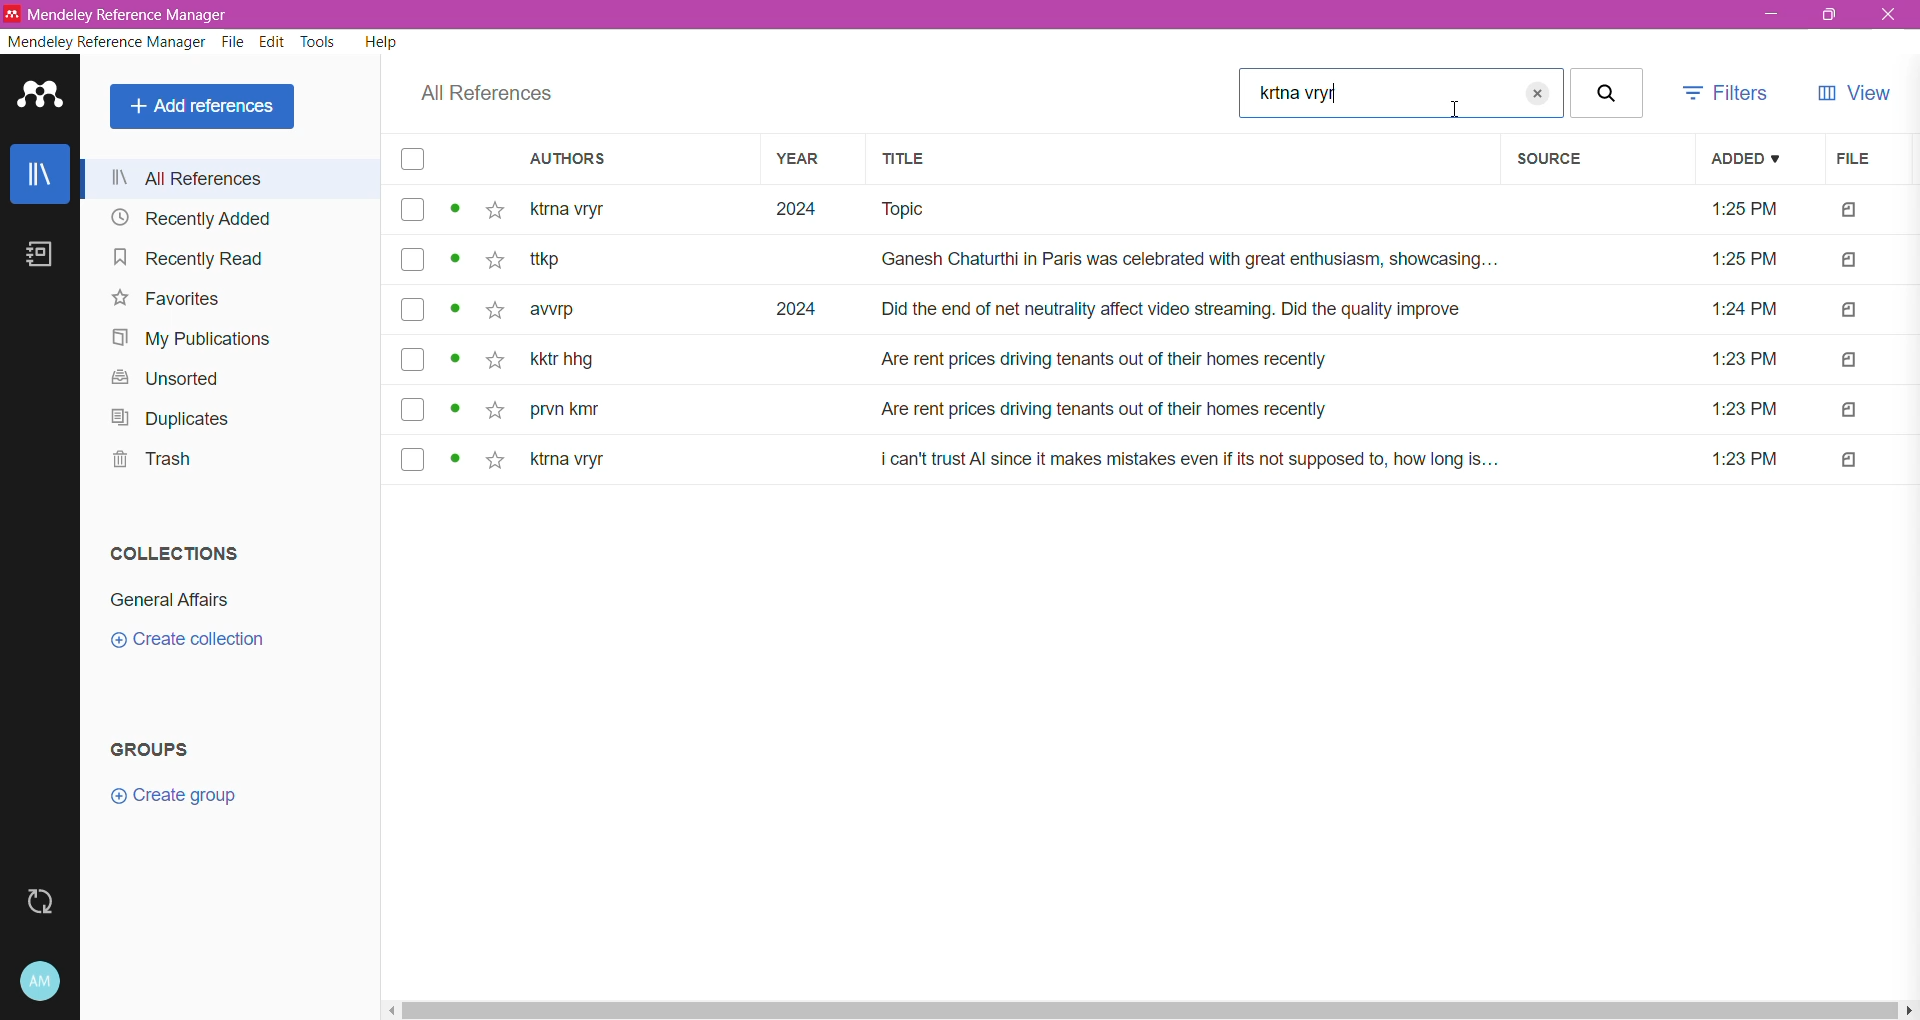 This screenshot has height=1020, width=1920. I want to click on Account and Help, so click(41, 982).